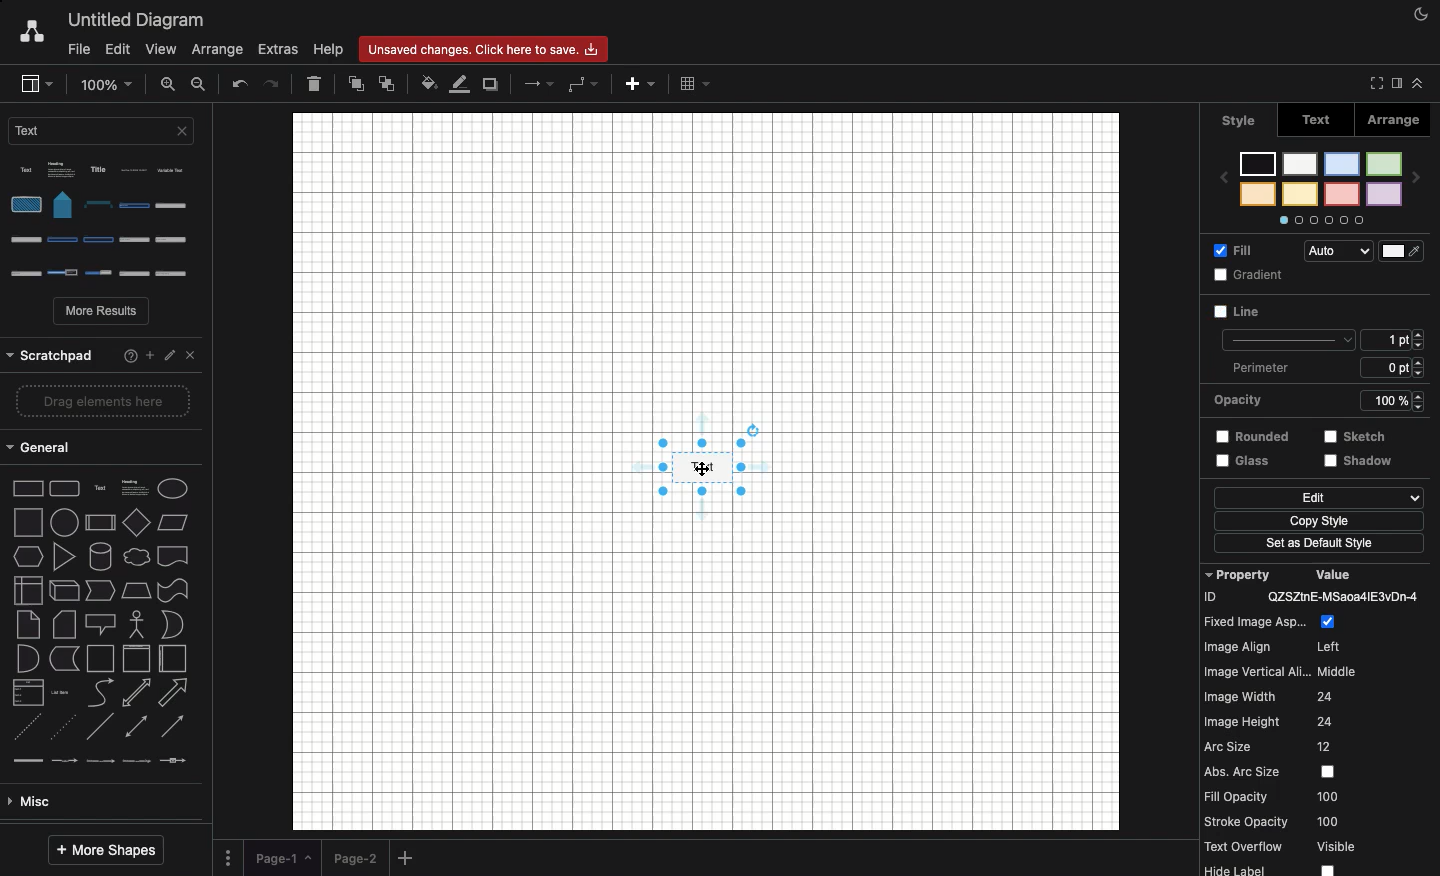  I want to click on Fill color, so click(429, 85).